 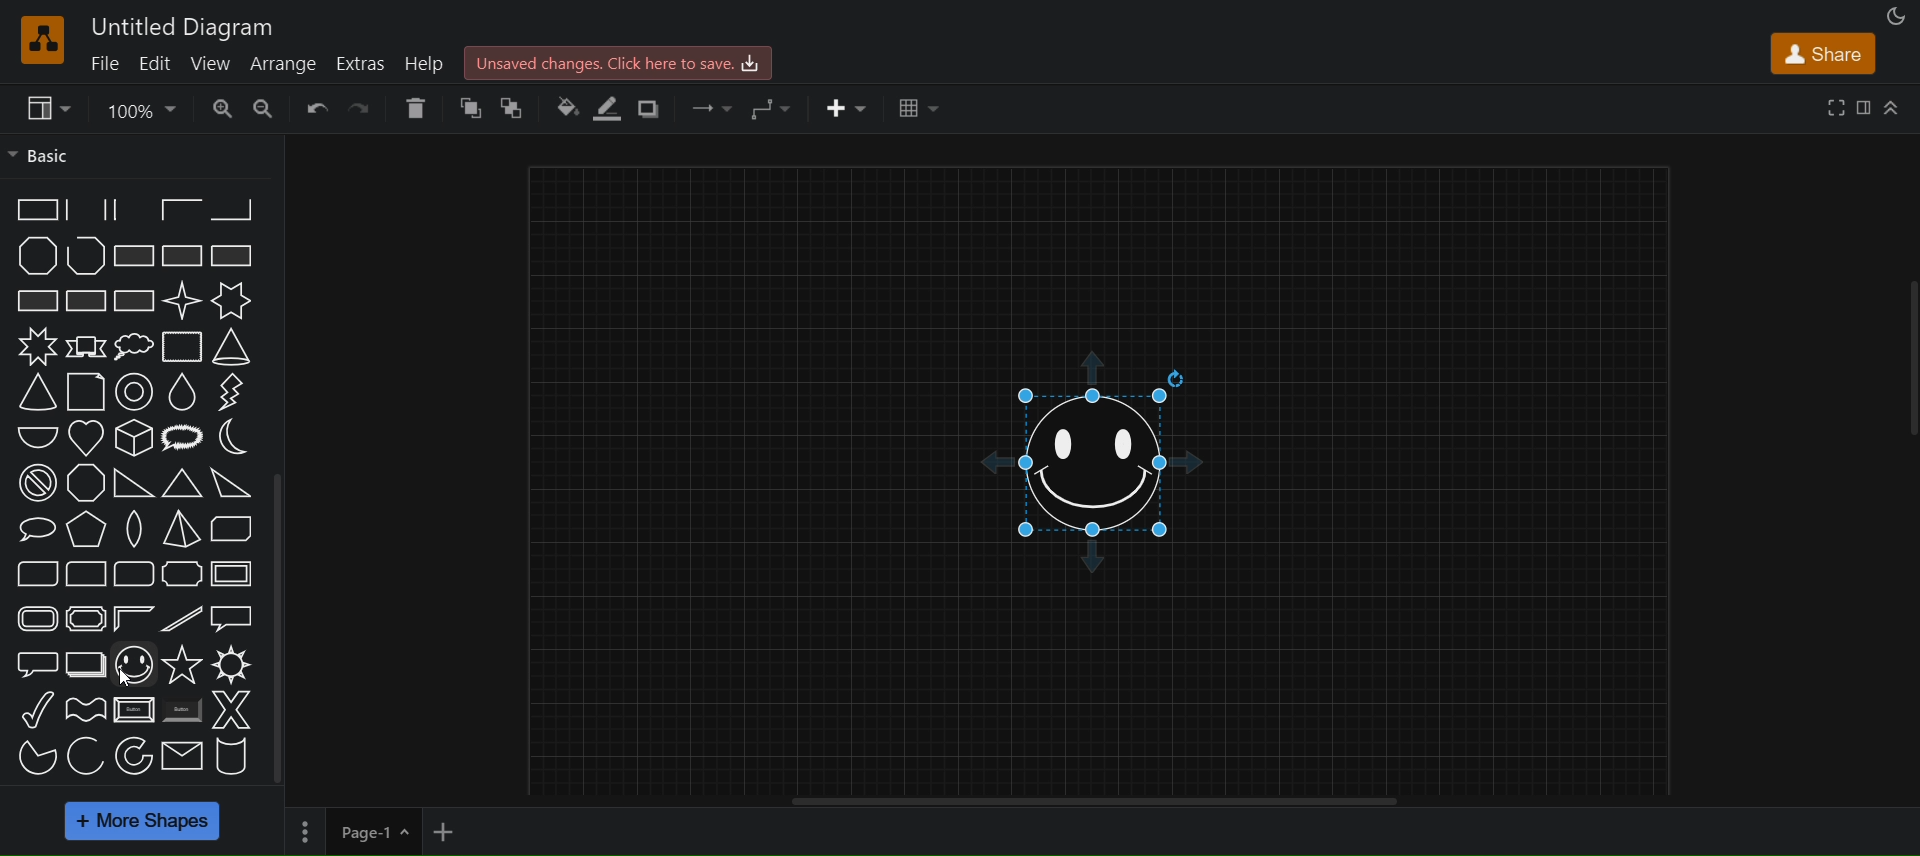 What do you see at coordinates (519, 108) in the screenshot?
I see `to back` at bounding box center [519, 108].